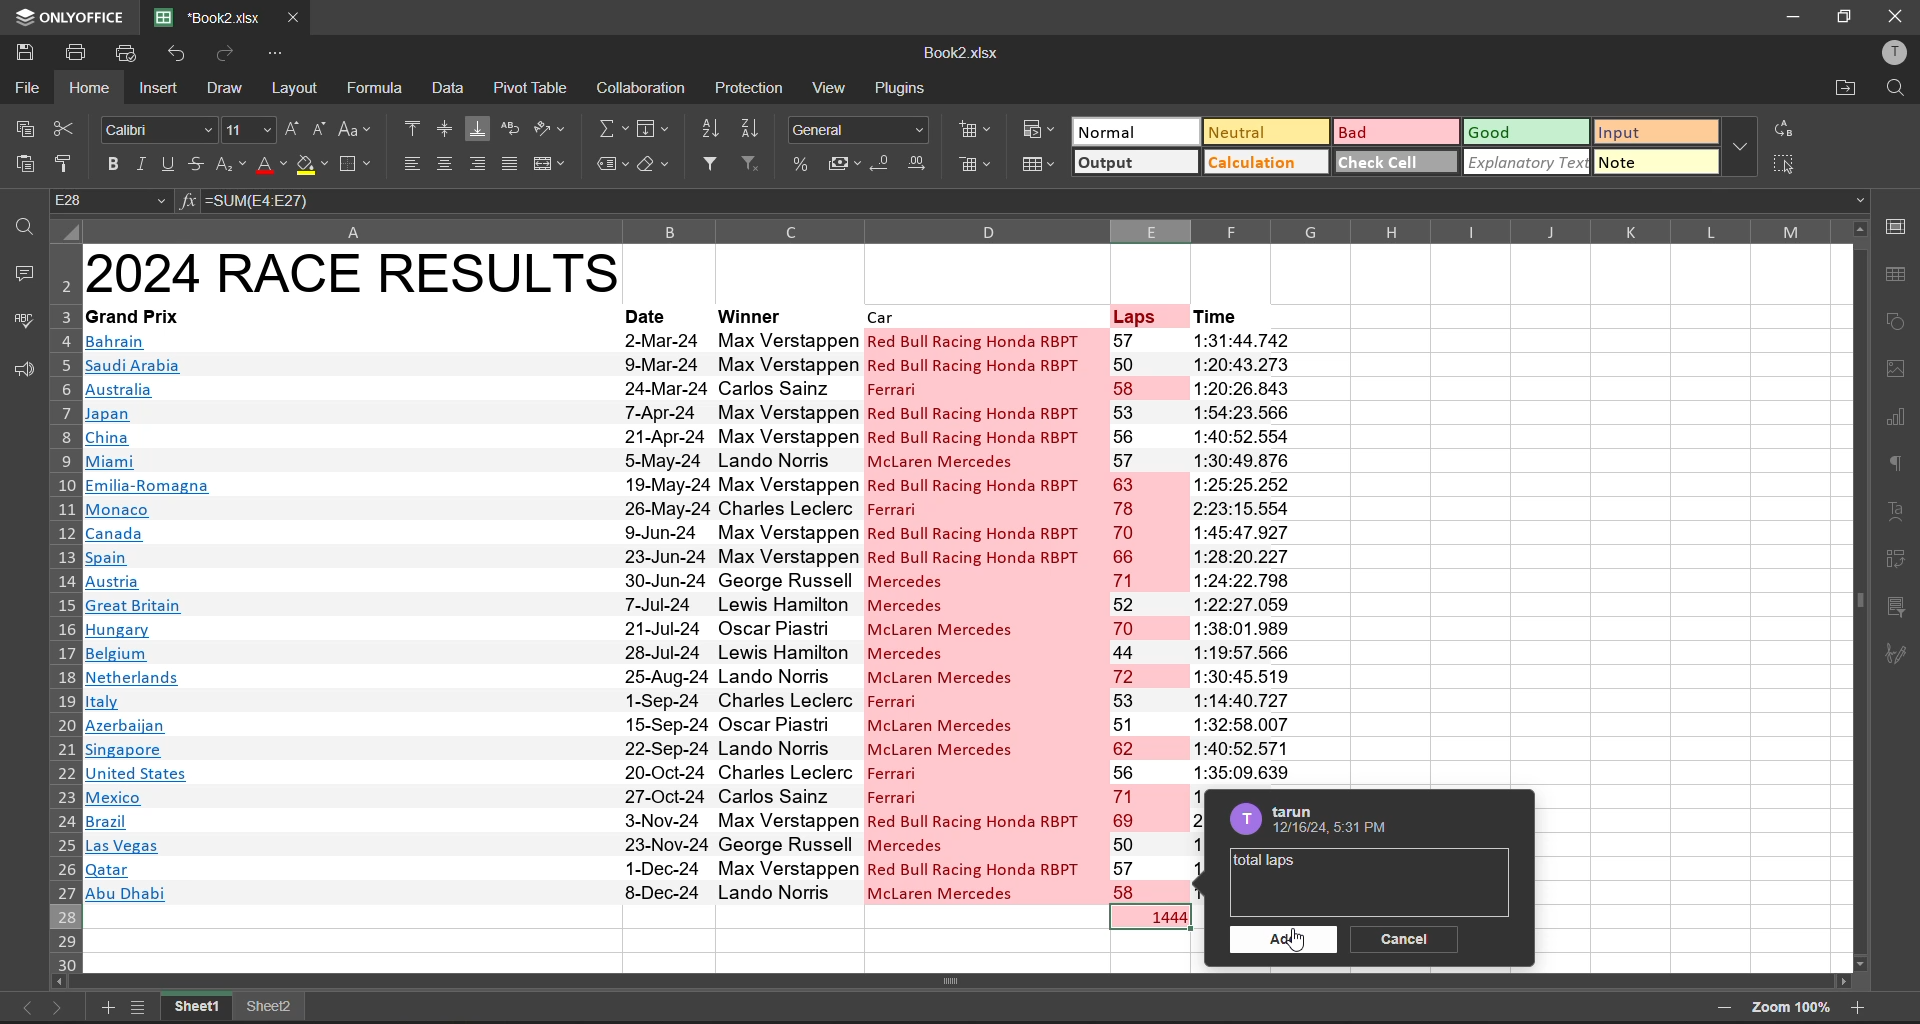  What do you see at coordinates (652, 163) in the screenshot?
I see `clear` at bounding box center [652, 163].